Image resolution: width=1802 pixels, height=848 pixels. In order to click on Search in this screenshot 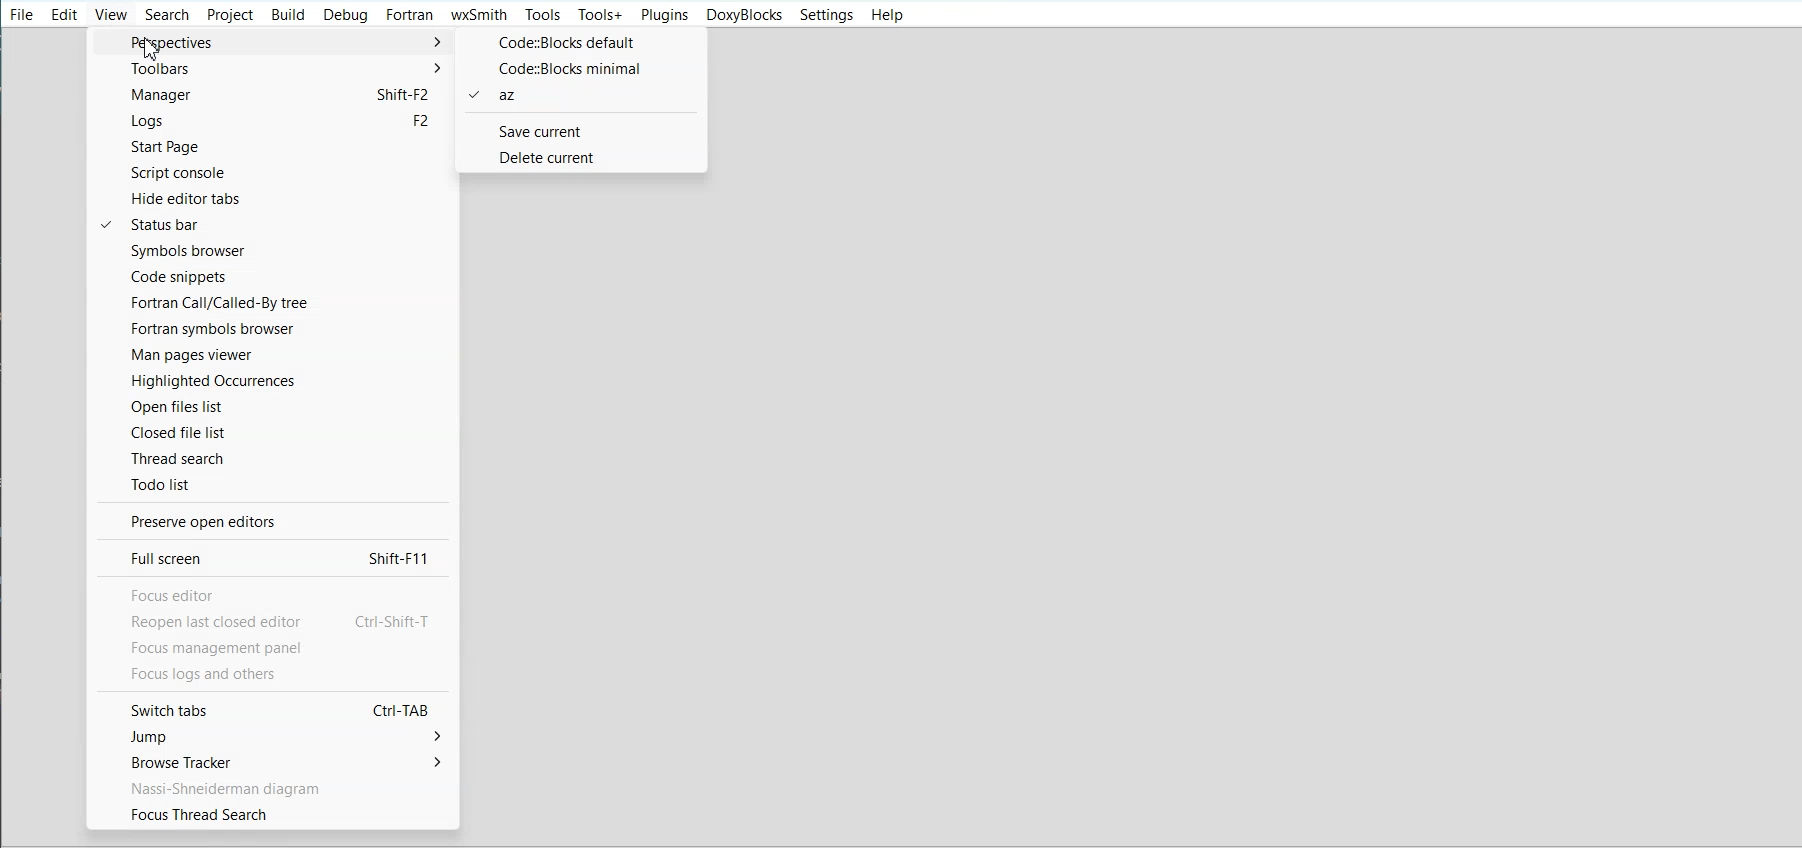, I will do `click(167, 14)`.